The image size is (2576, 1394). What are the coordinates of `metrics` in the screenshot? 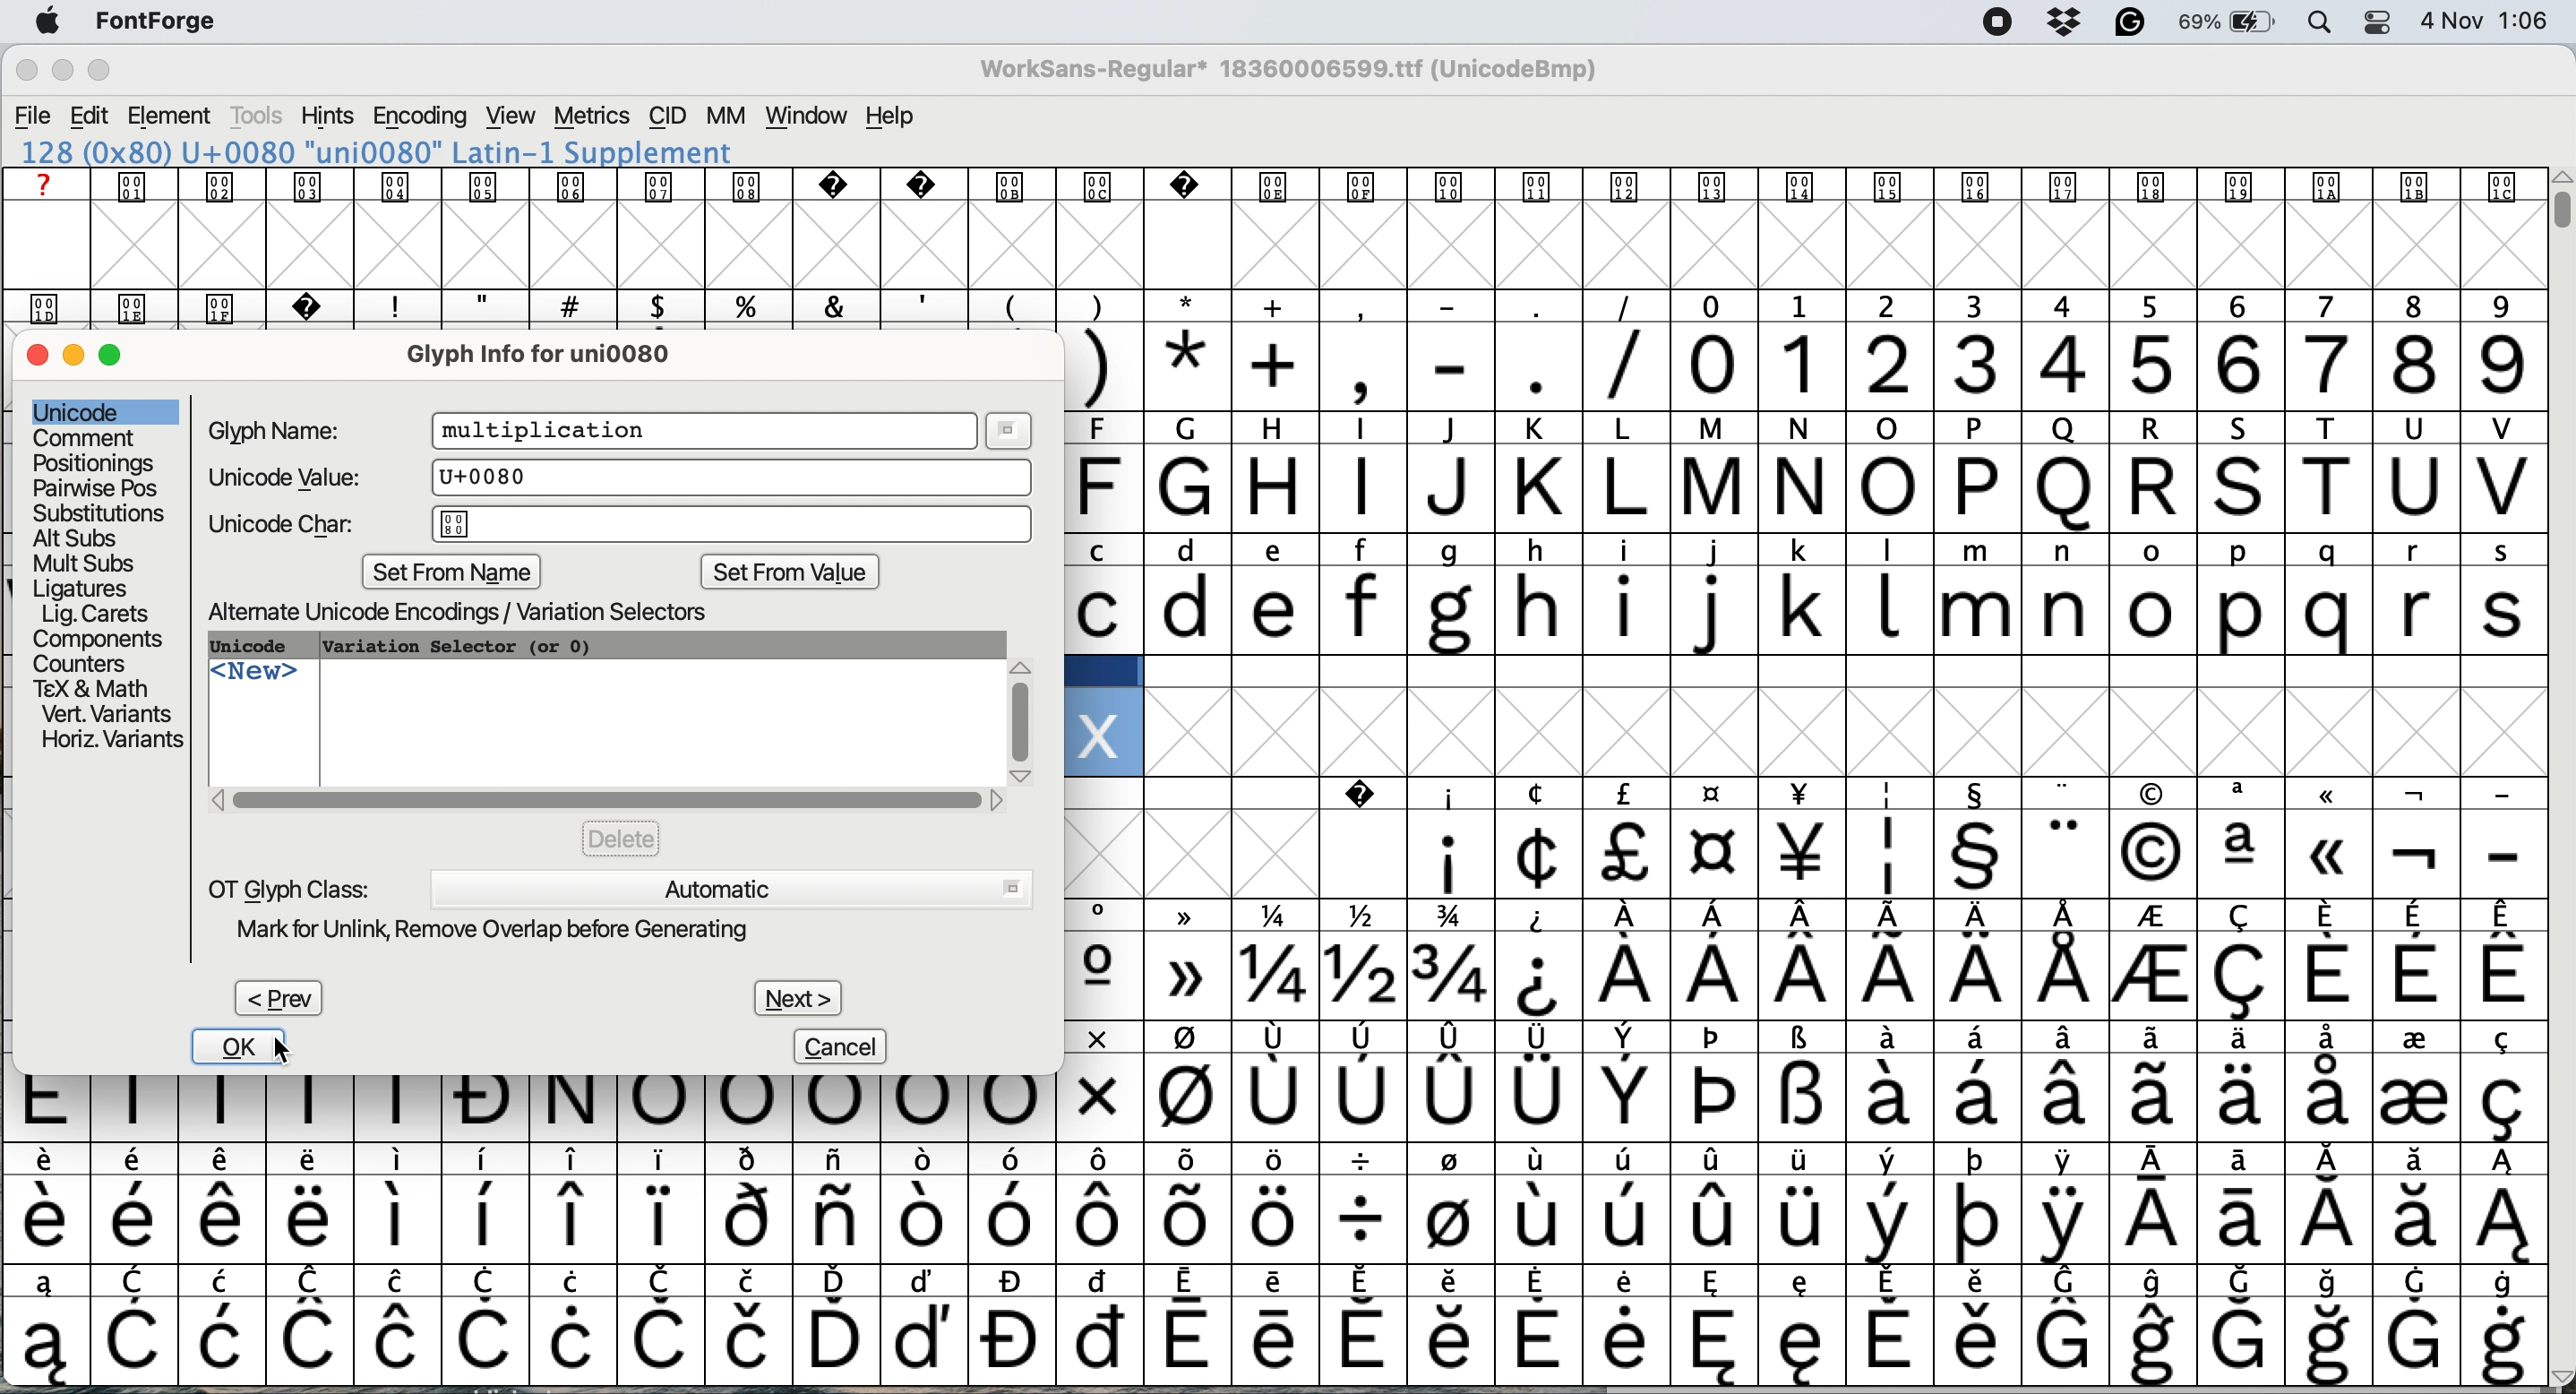 It's located at (594, 116).